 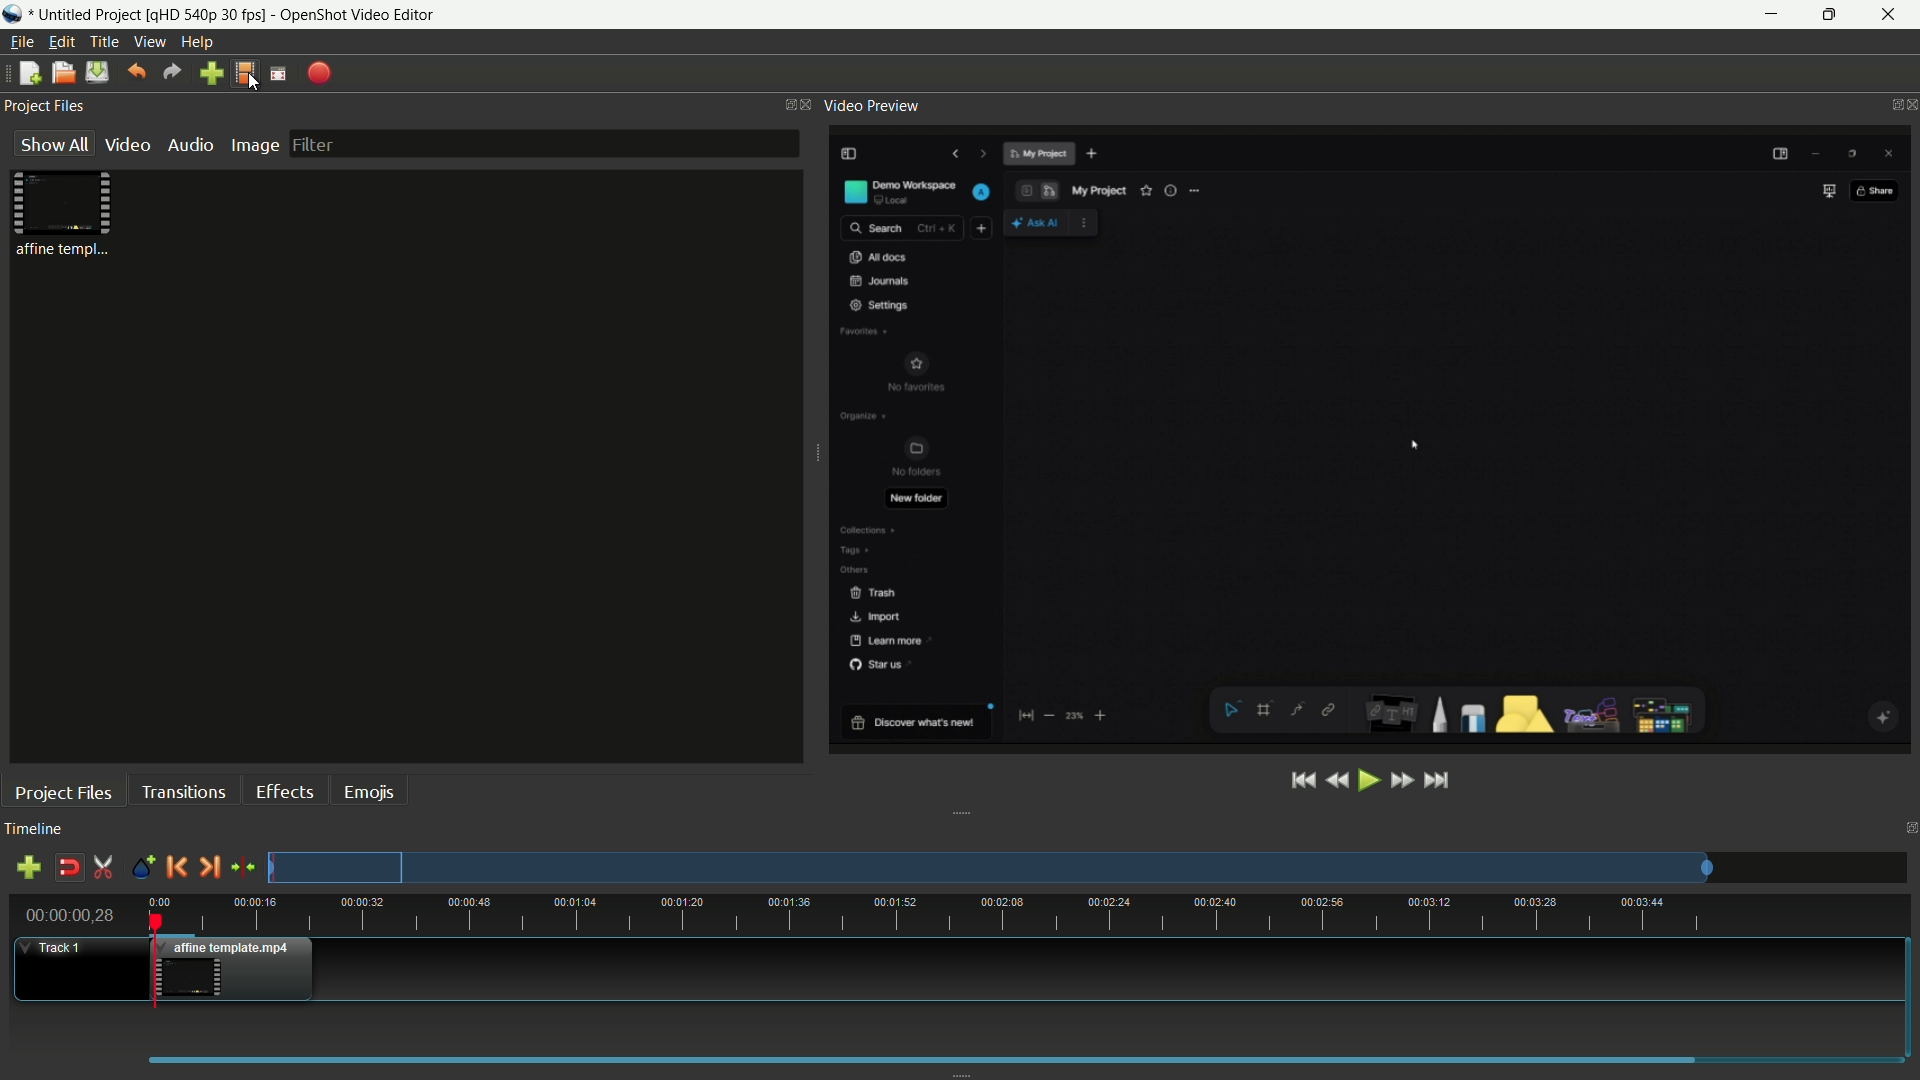 What do you see at coordinates (192, 144) in the screenshot?
I see `audio` at bounding box center [192, 144].